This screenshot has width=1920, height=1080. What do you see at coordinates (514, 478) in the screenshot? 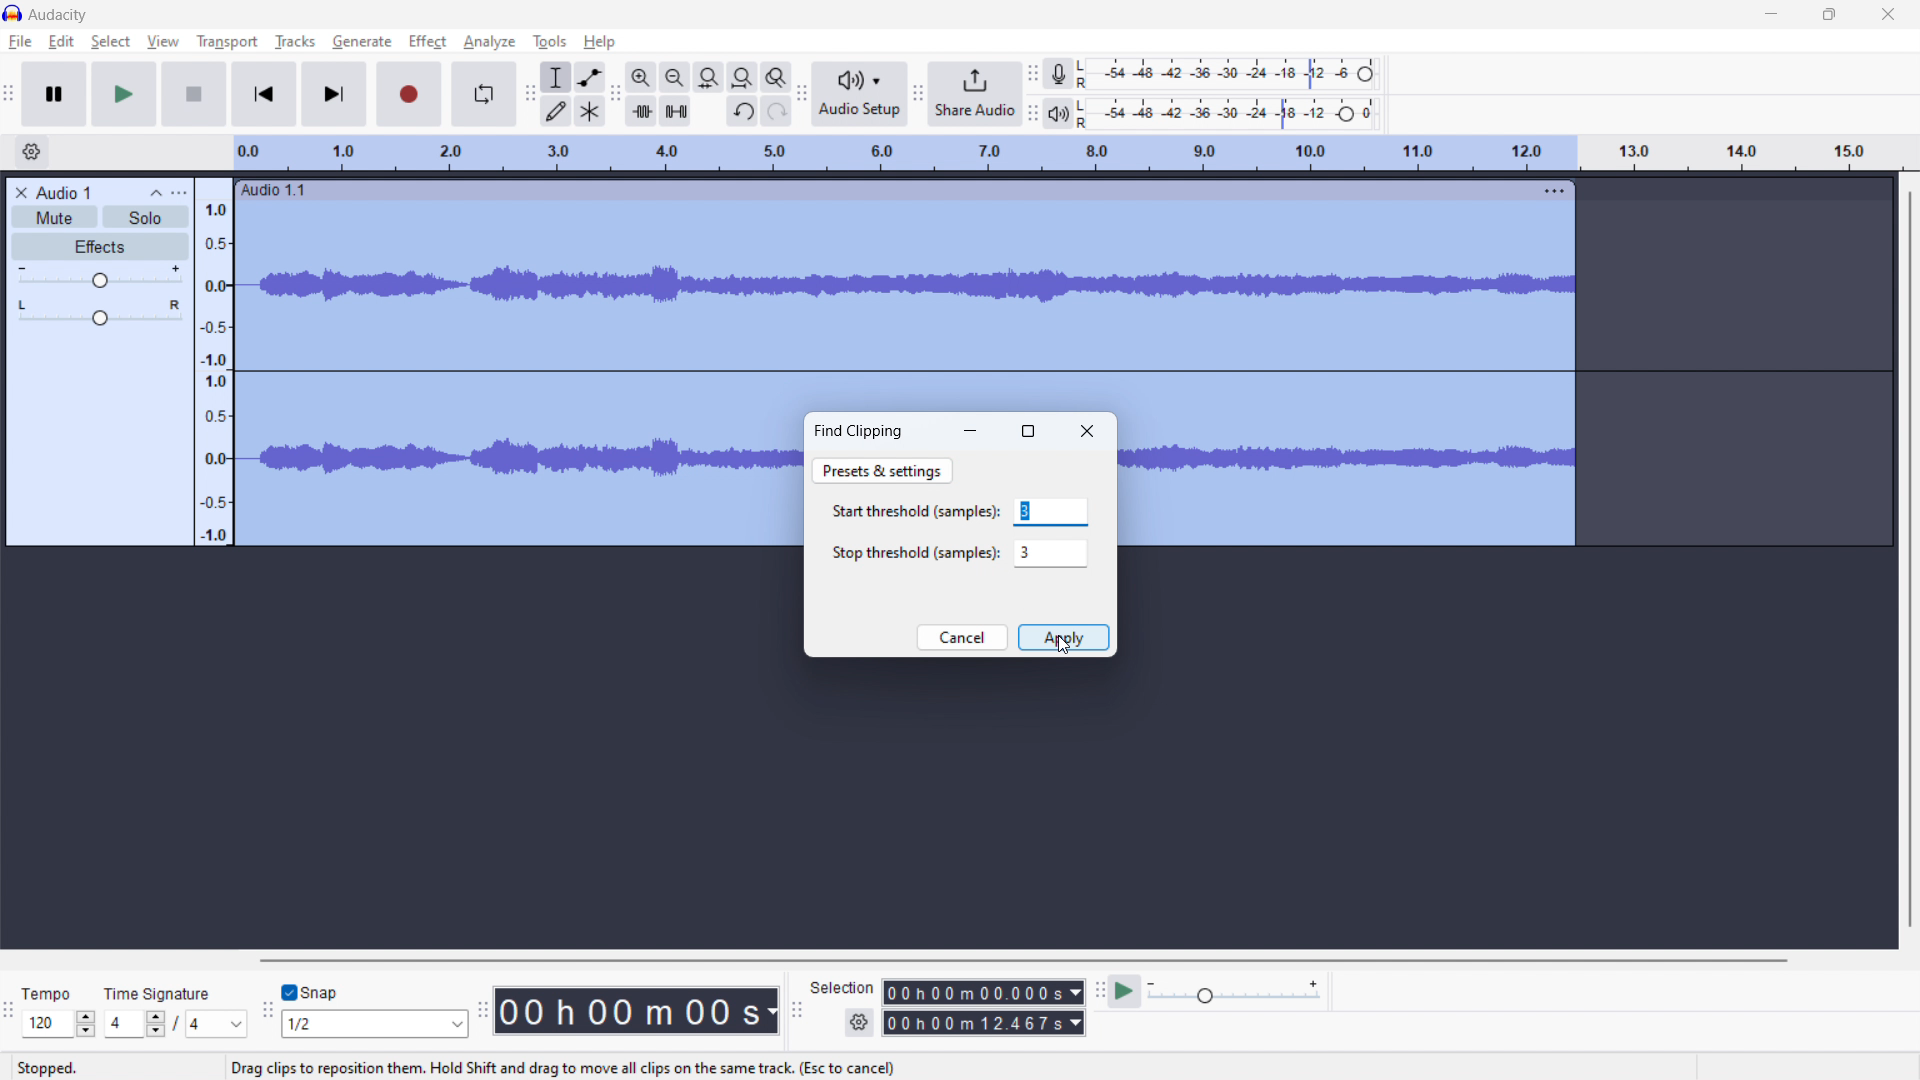
I see `tracked Selected ` at bounding box center [514, 478].